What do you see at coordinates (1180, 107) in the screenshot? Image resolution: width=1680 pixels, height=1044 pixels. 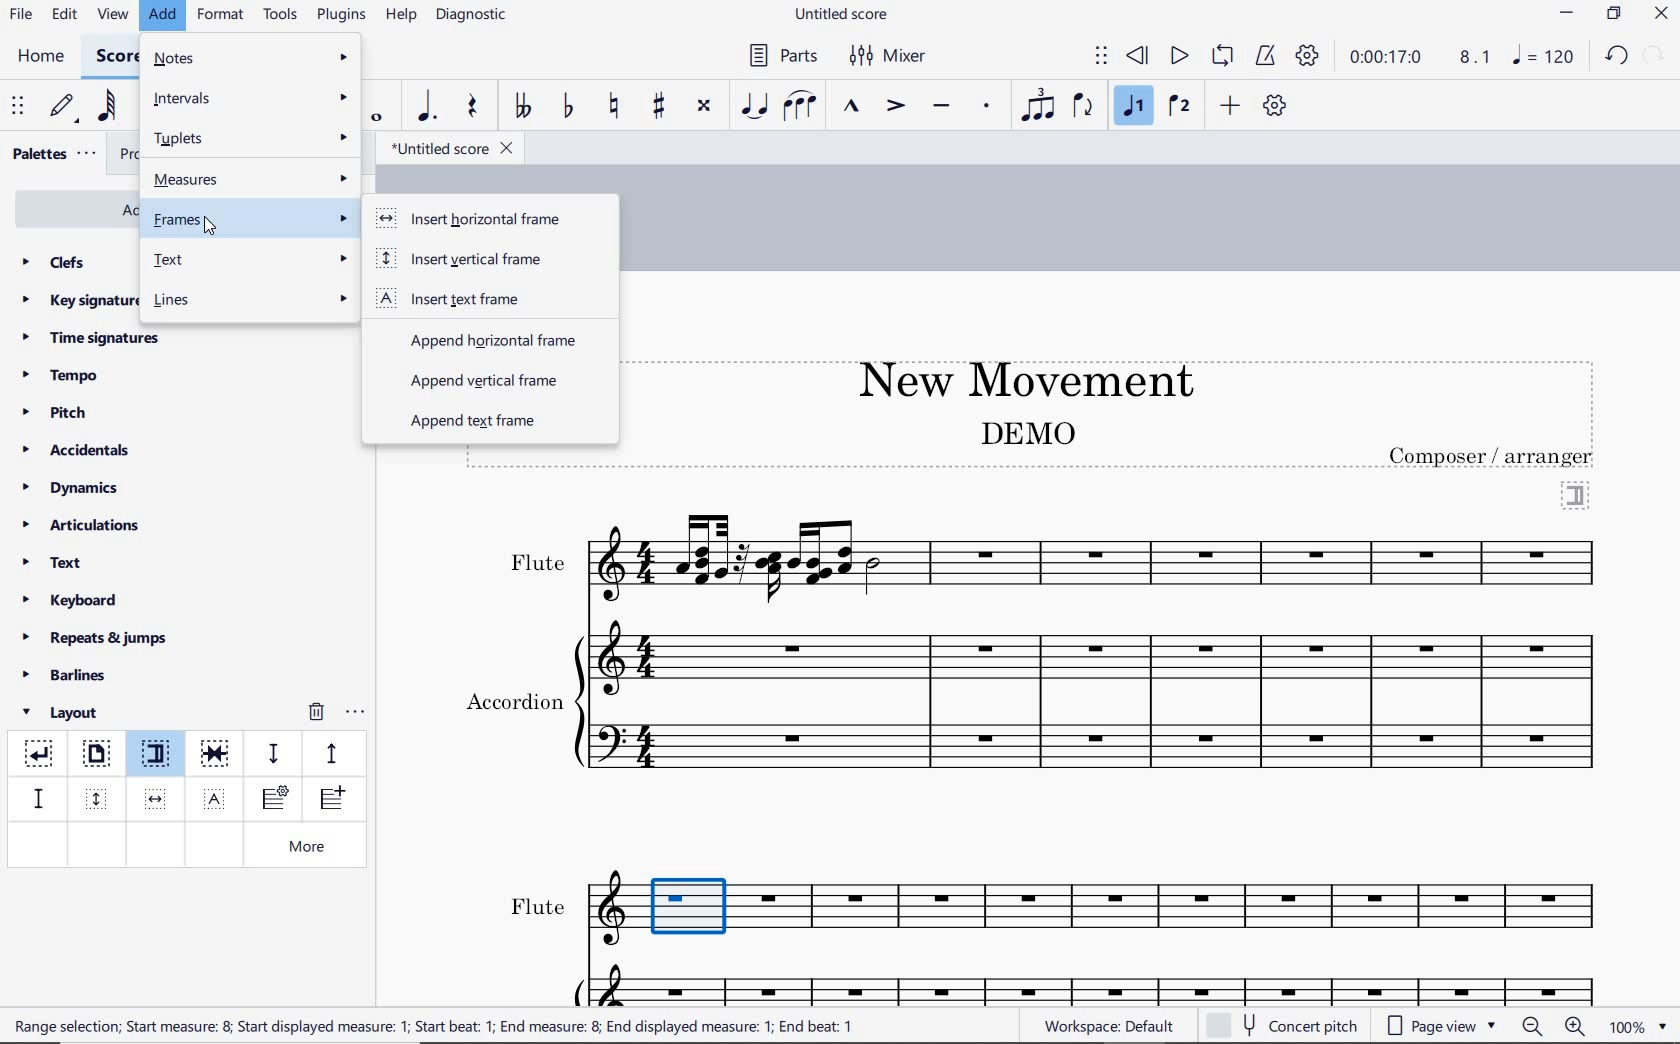 I see `voice 2` at bounding box center [1180, 107].